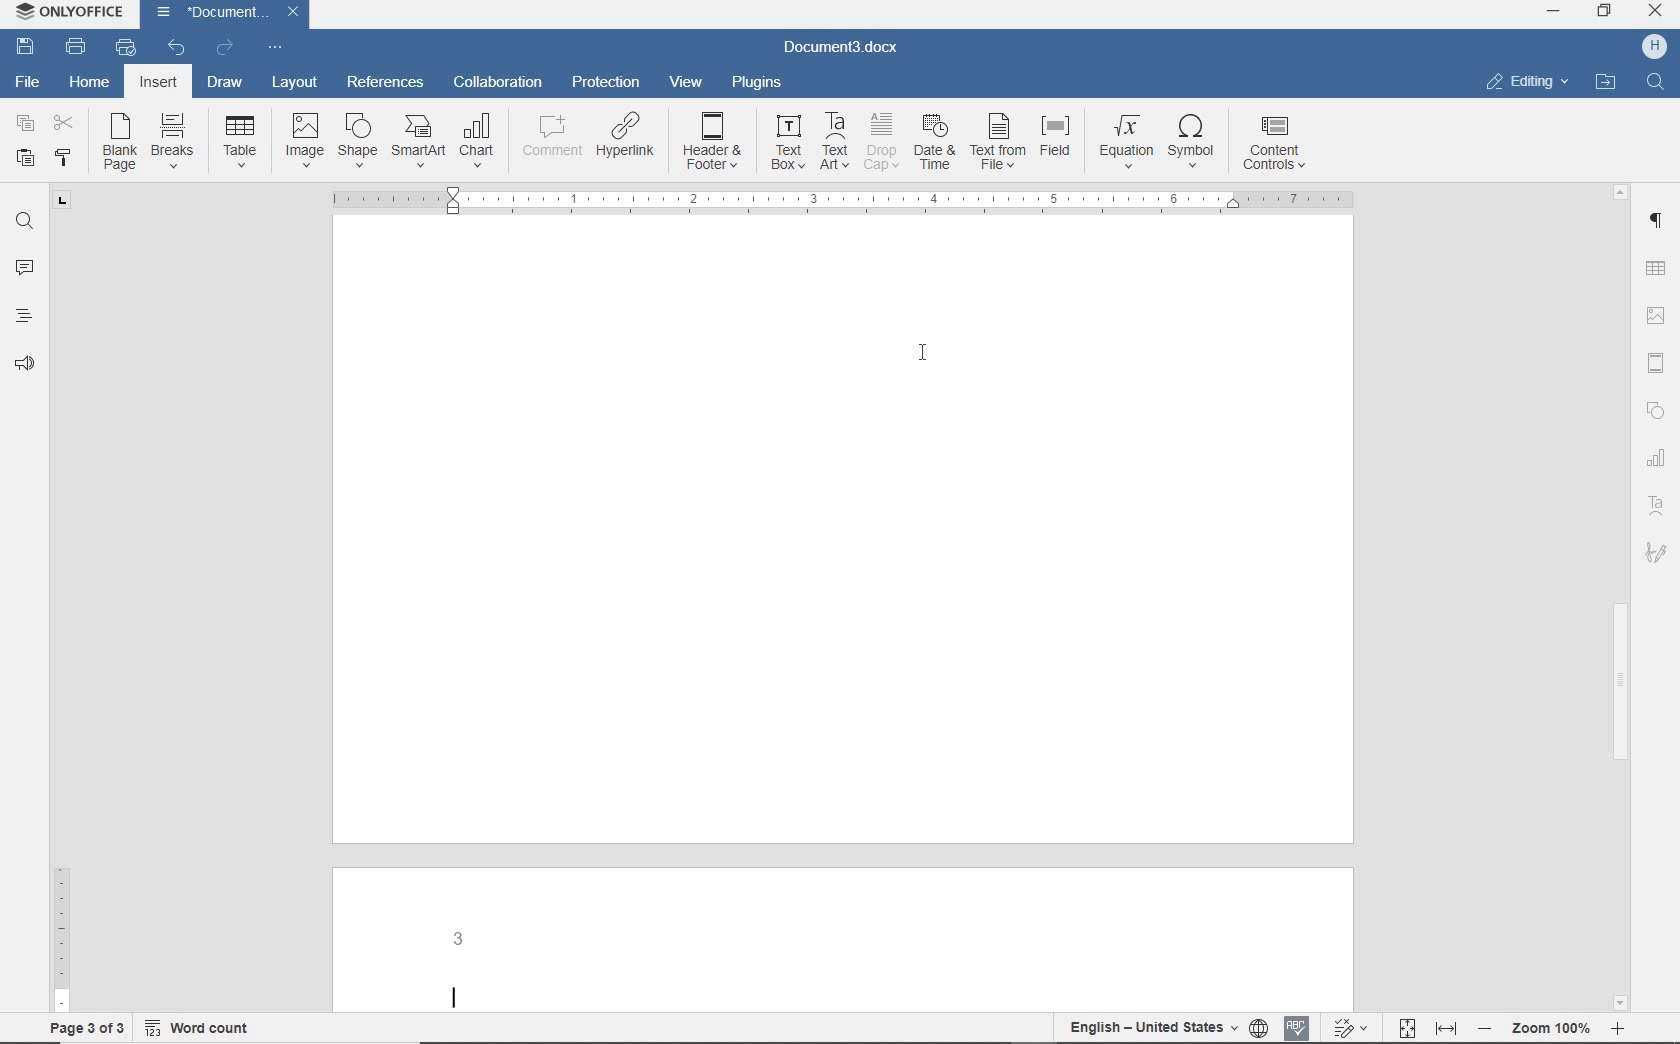 Image resolution: width=1680 pixels, height=1044 pixels. I want to click on Customize quick access toolbar, so click(280, 45).